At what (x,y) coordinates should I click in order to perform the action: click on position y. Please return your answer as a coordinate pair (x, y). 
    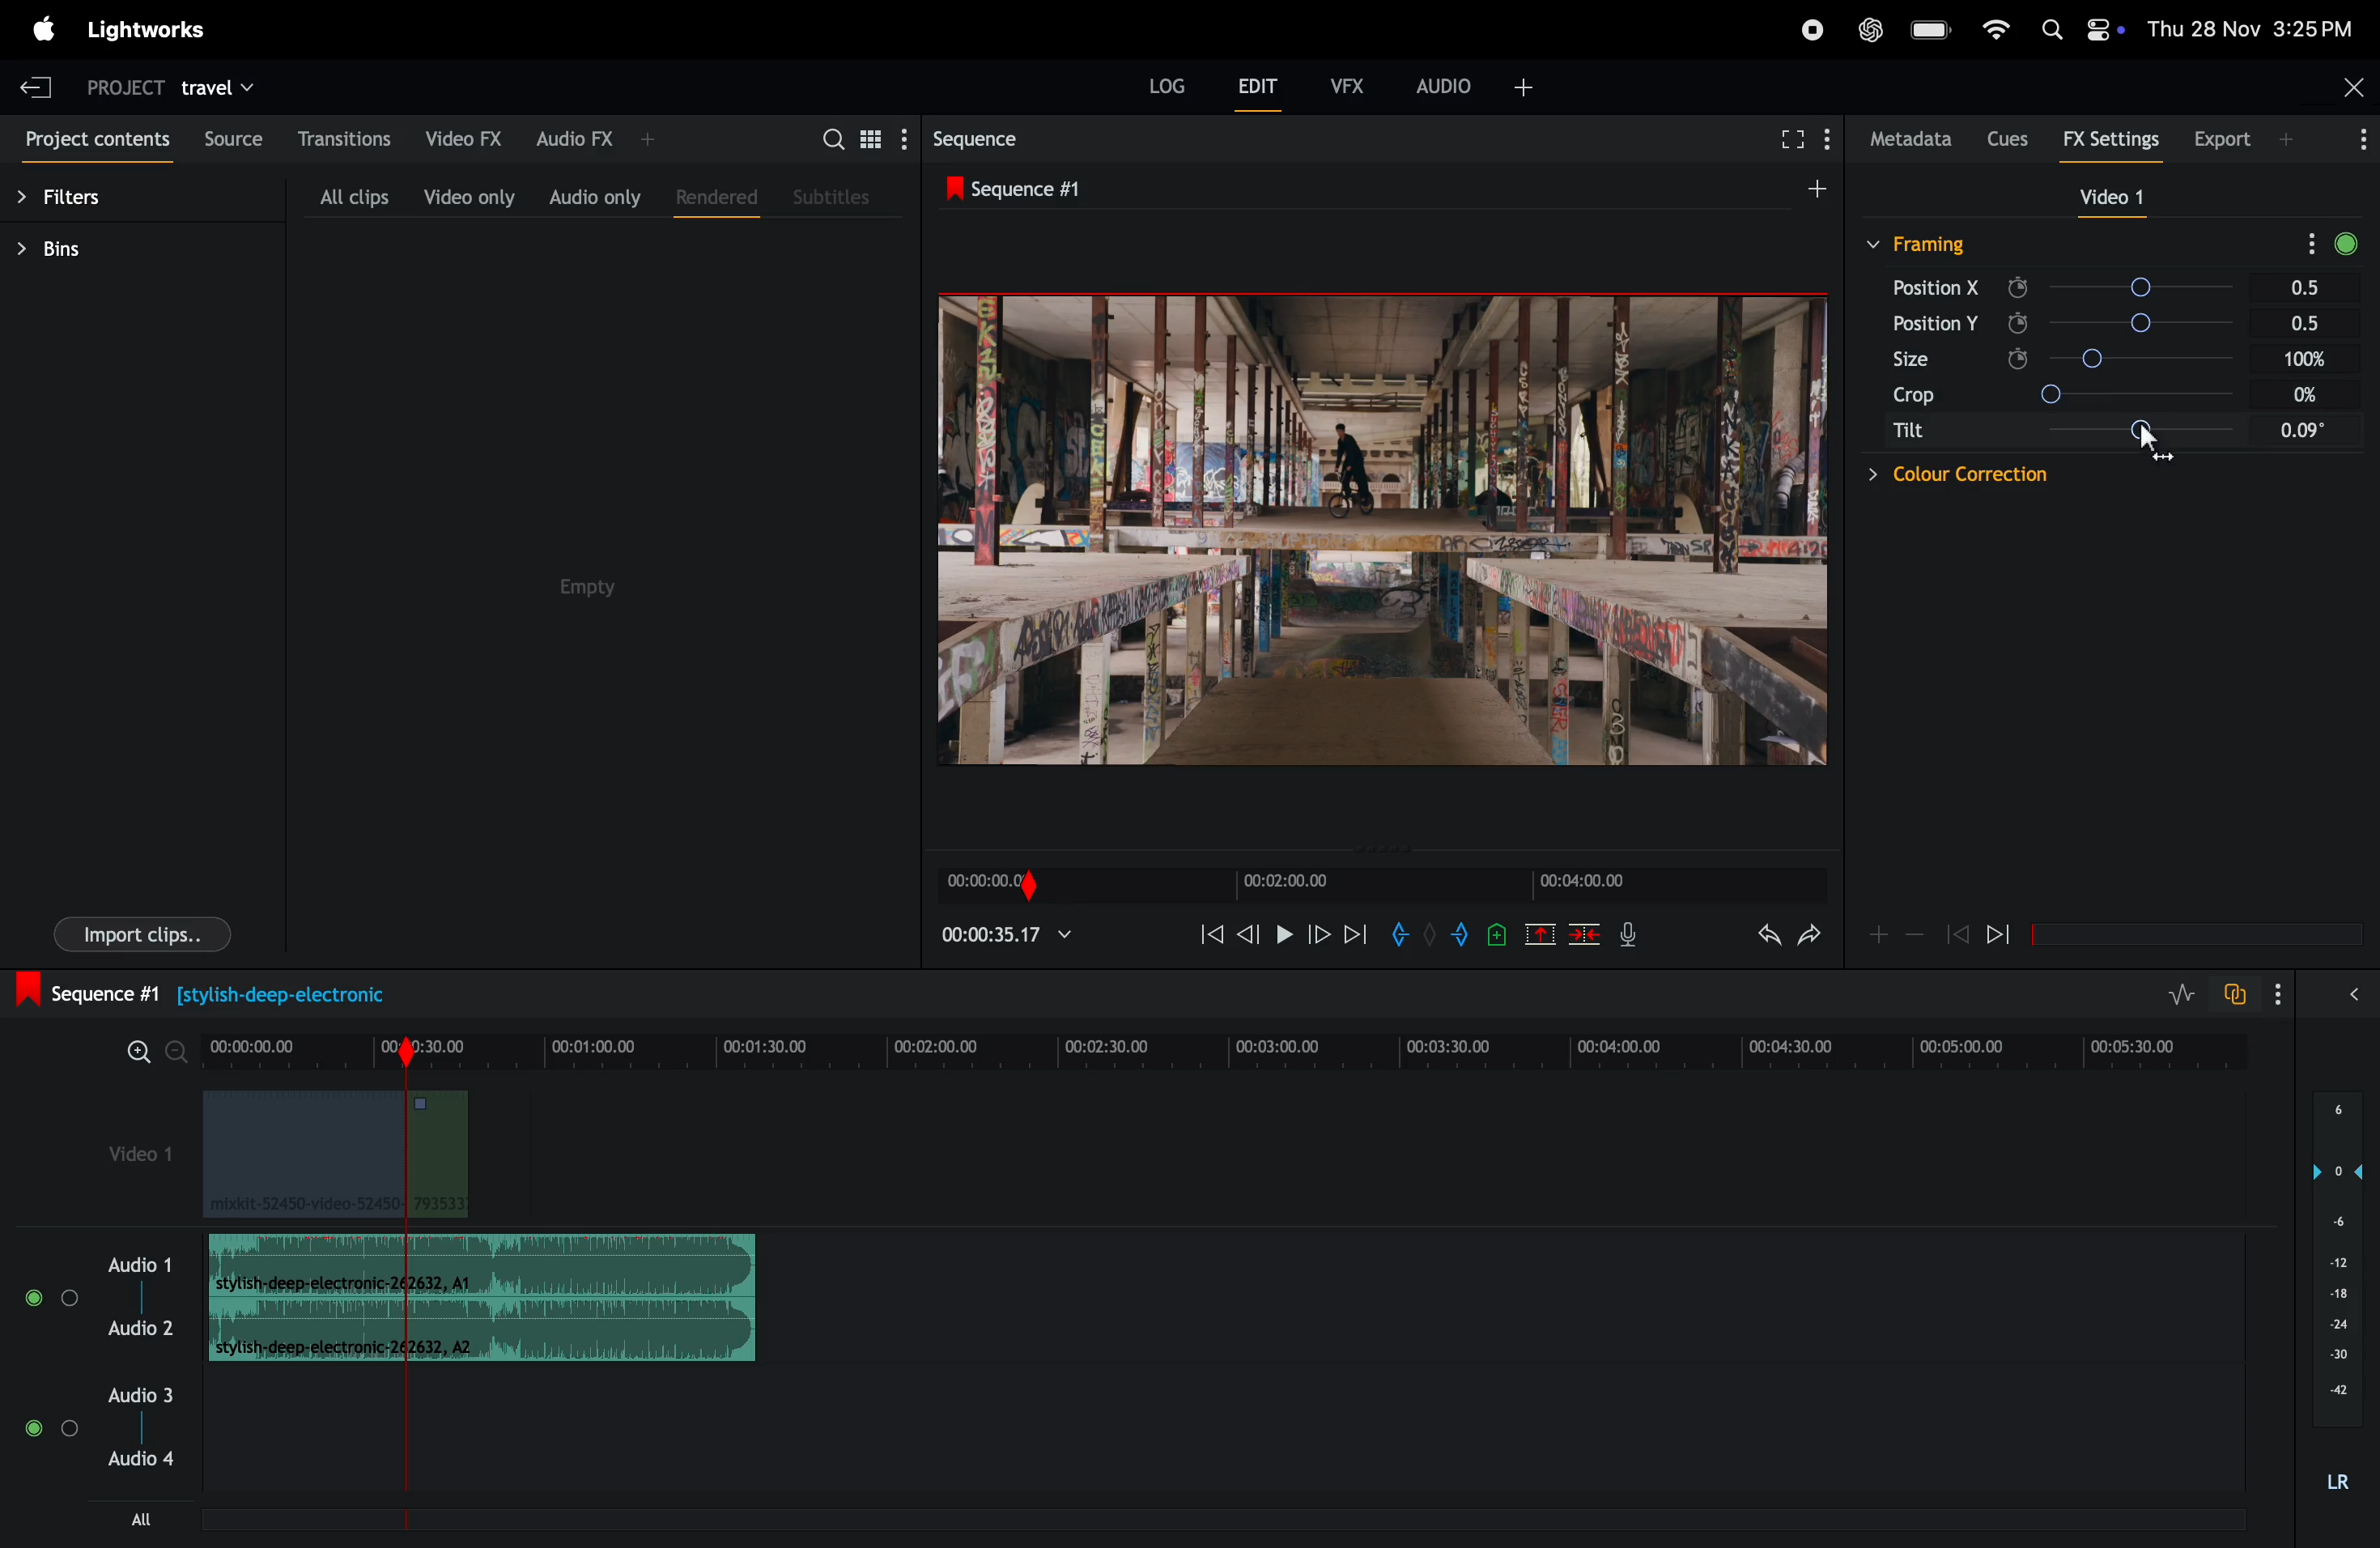
    Looking at the image, I should click on (1943, 327).